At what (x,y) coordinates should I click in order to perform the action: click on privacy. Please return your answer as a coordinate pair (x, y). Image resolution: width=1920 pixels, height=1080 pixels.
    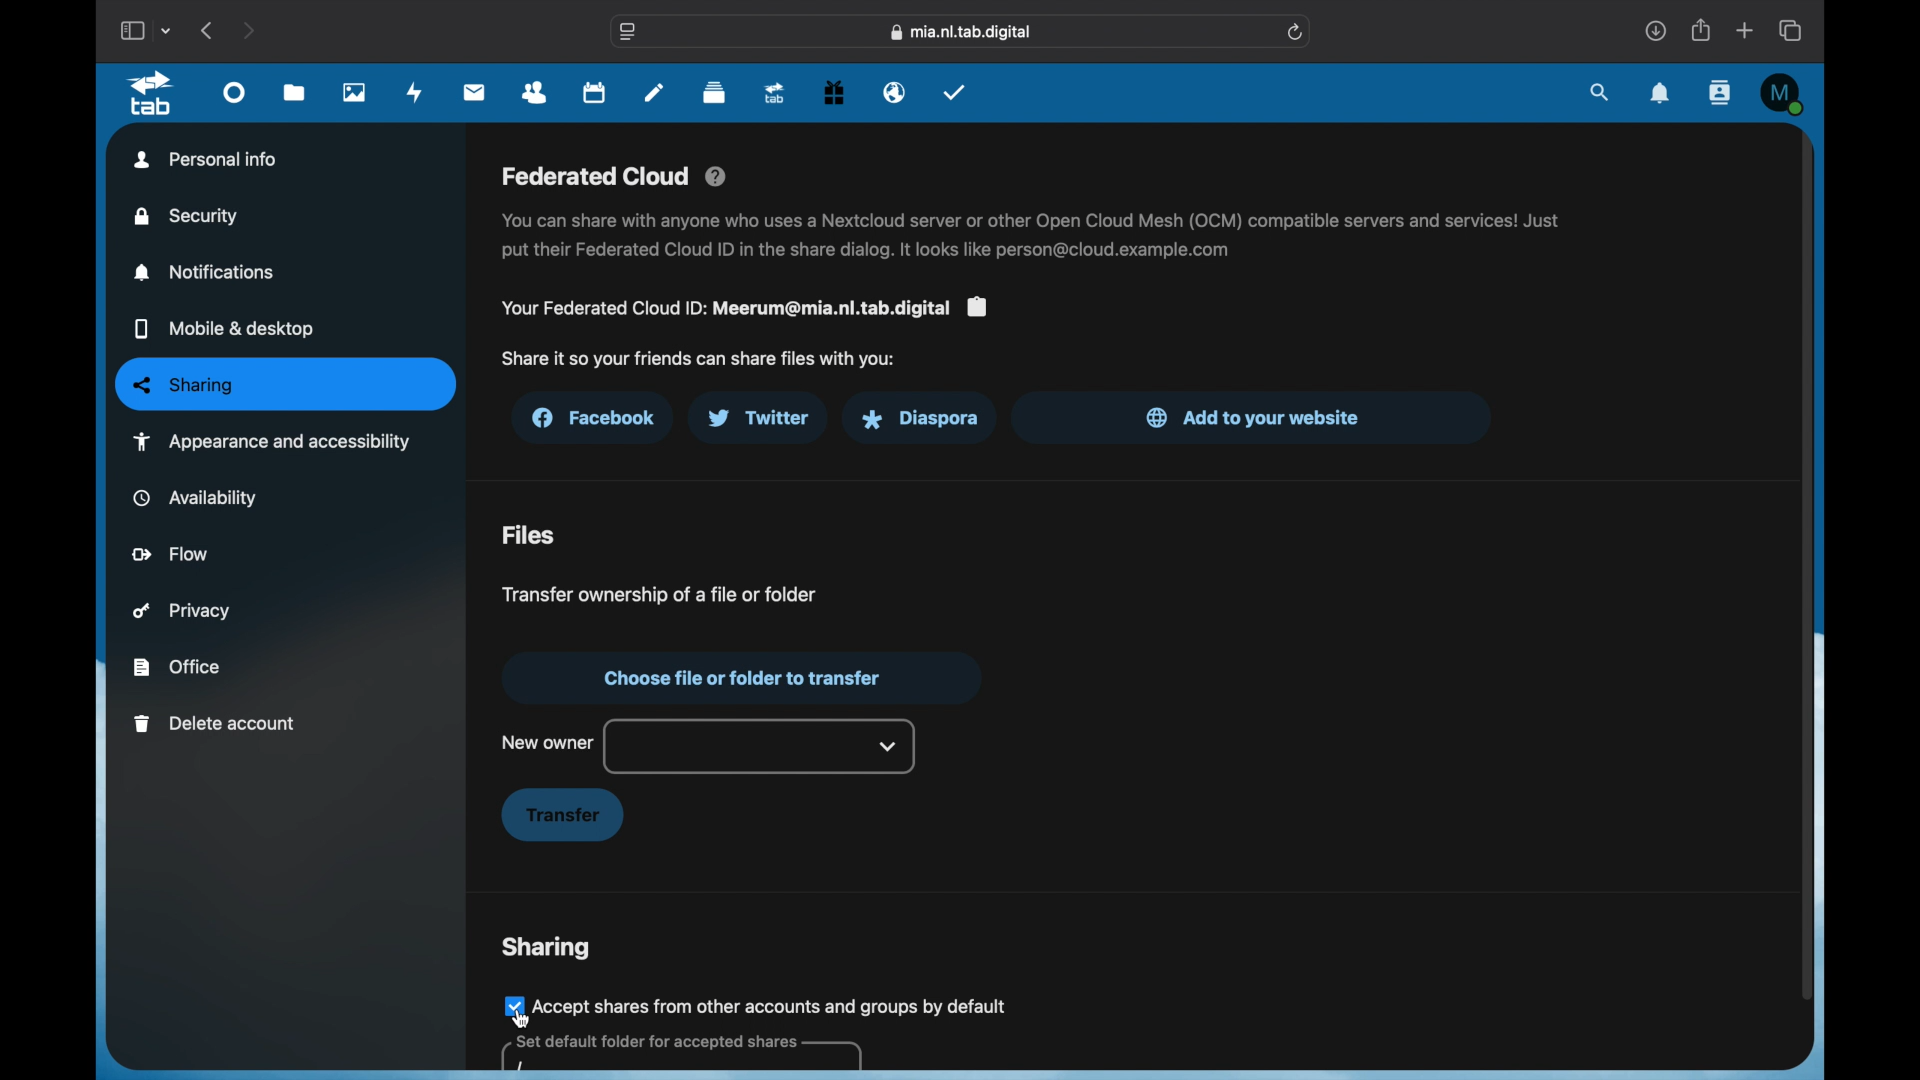
    Looking at the image, I should click on (182, 611).